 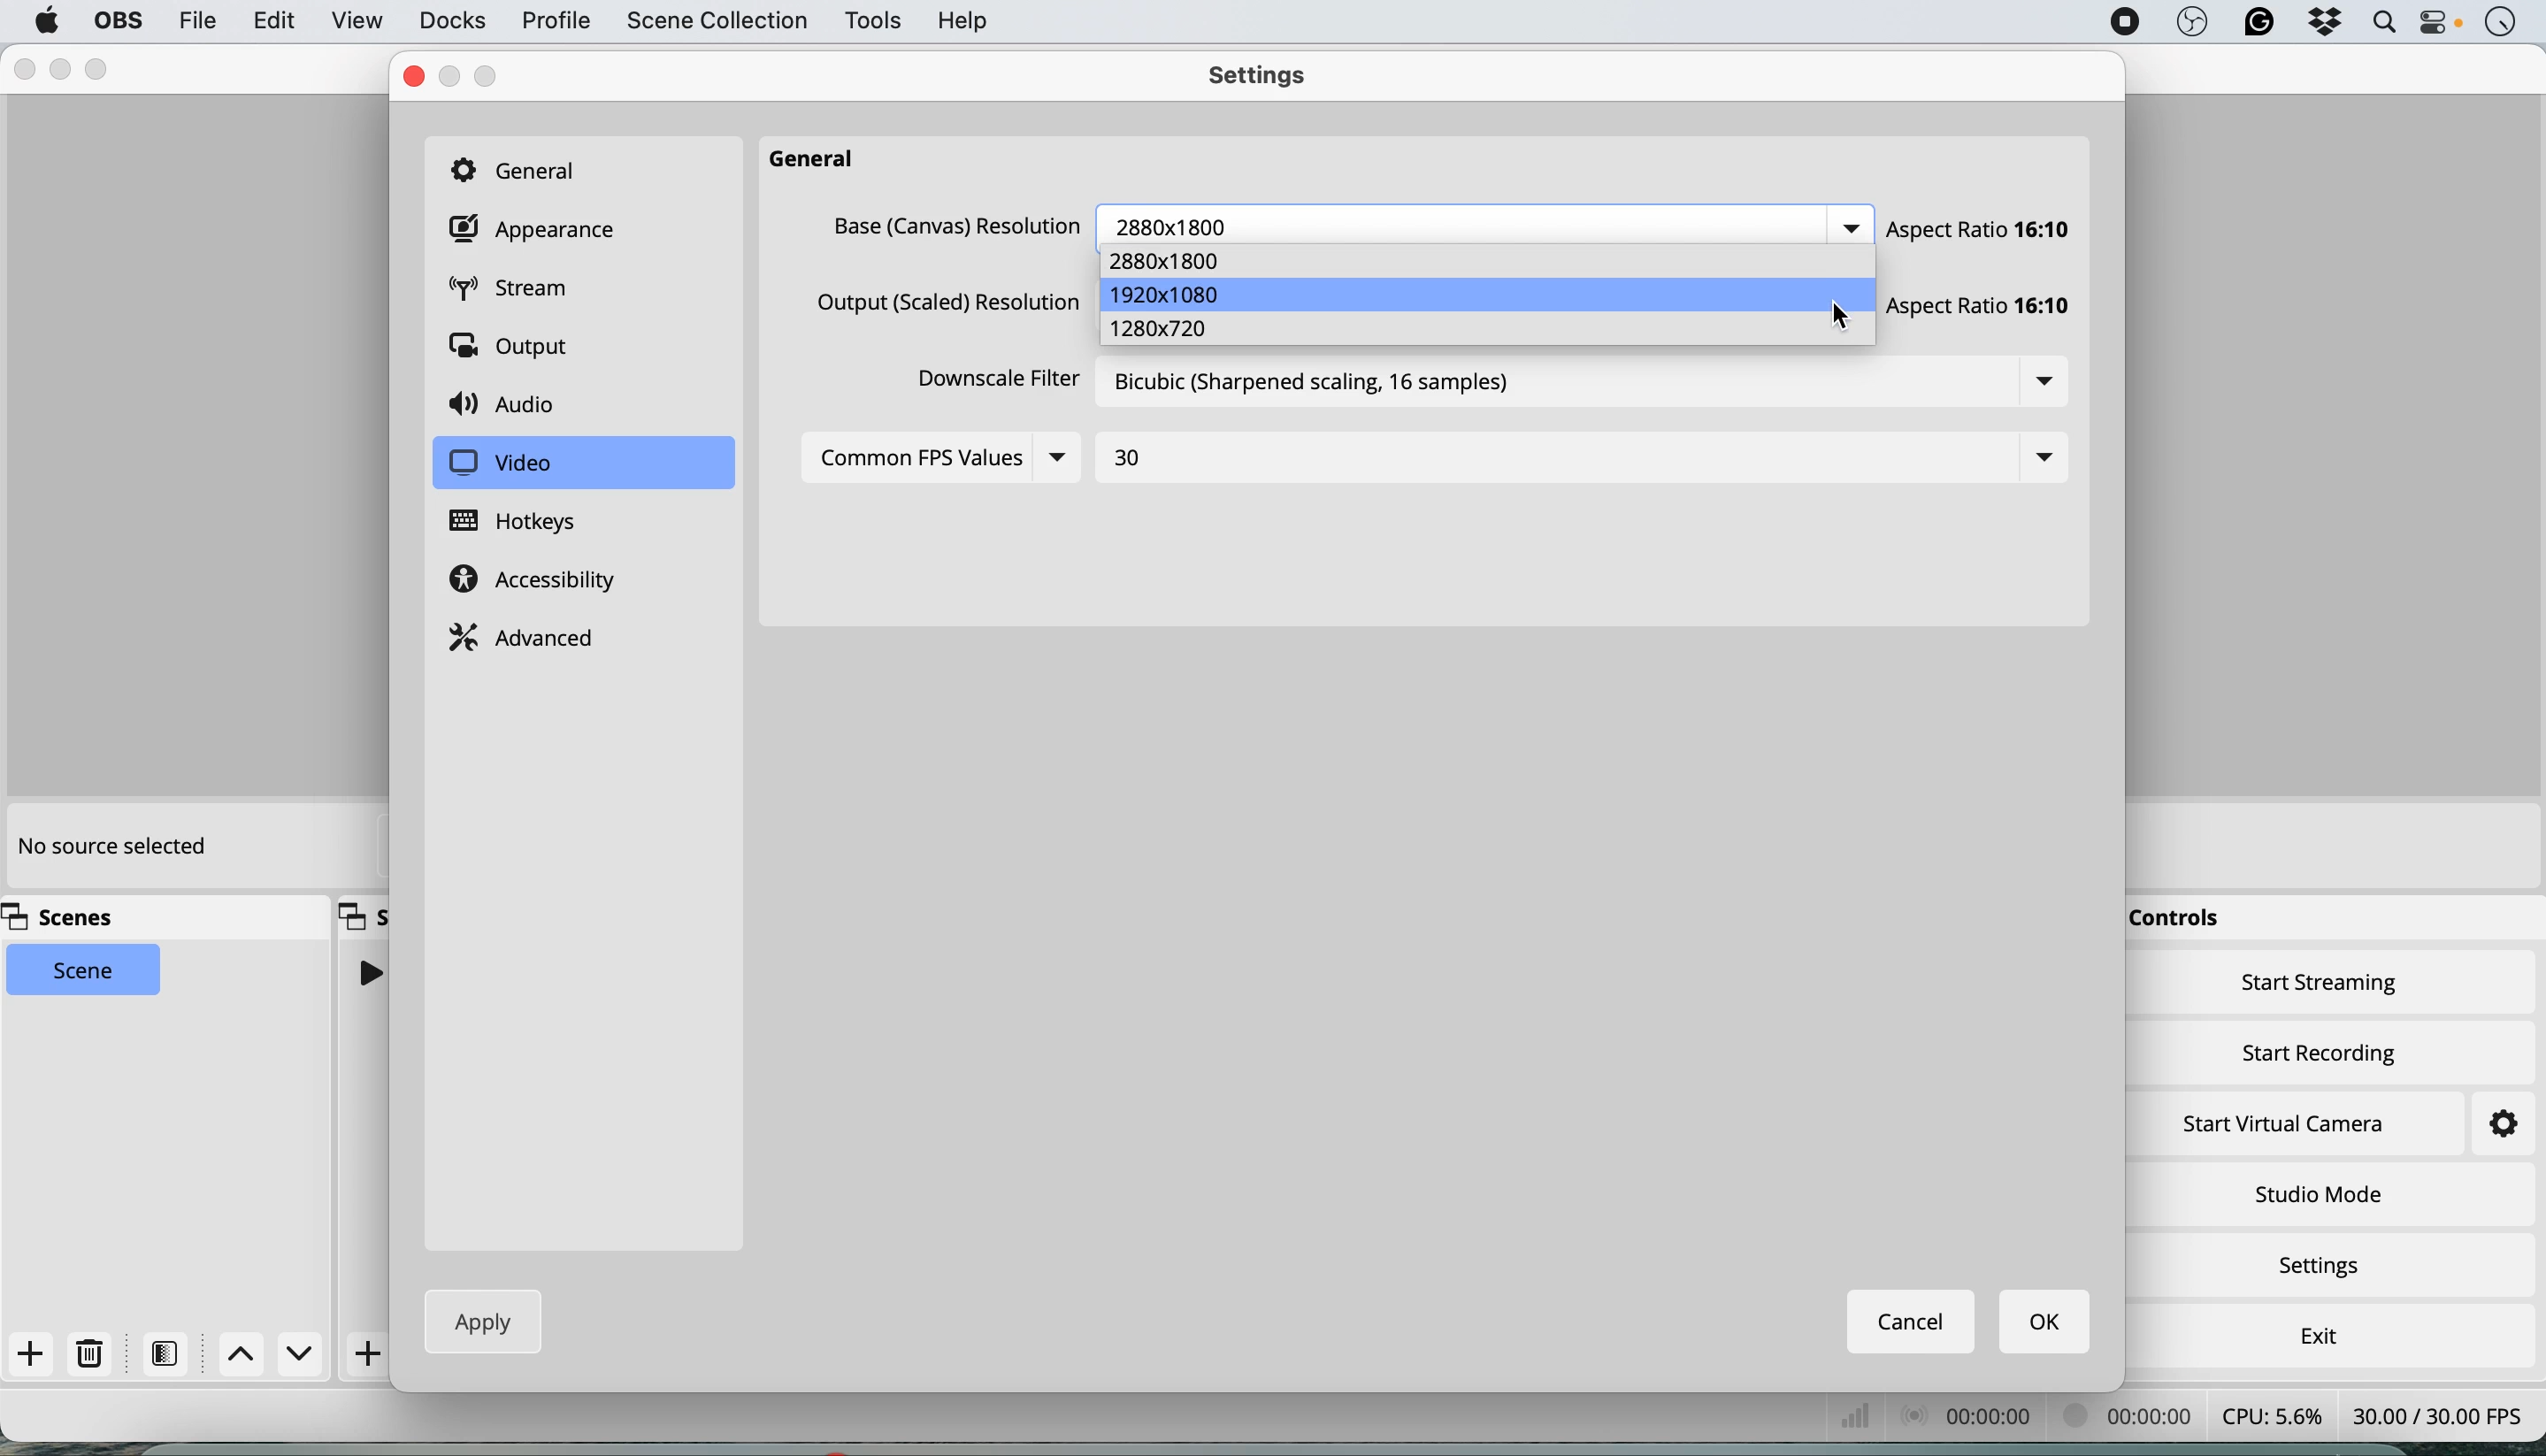 I want to click on bicubic (sharpened scalling), so click(x=1329, y=389).